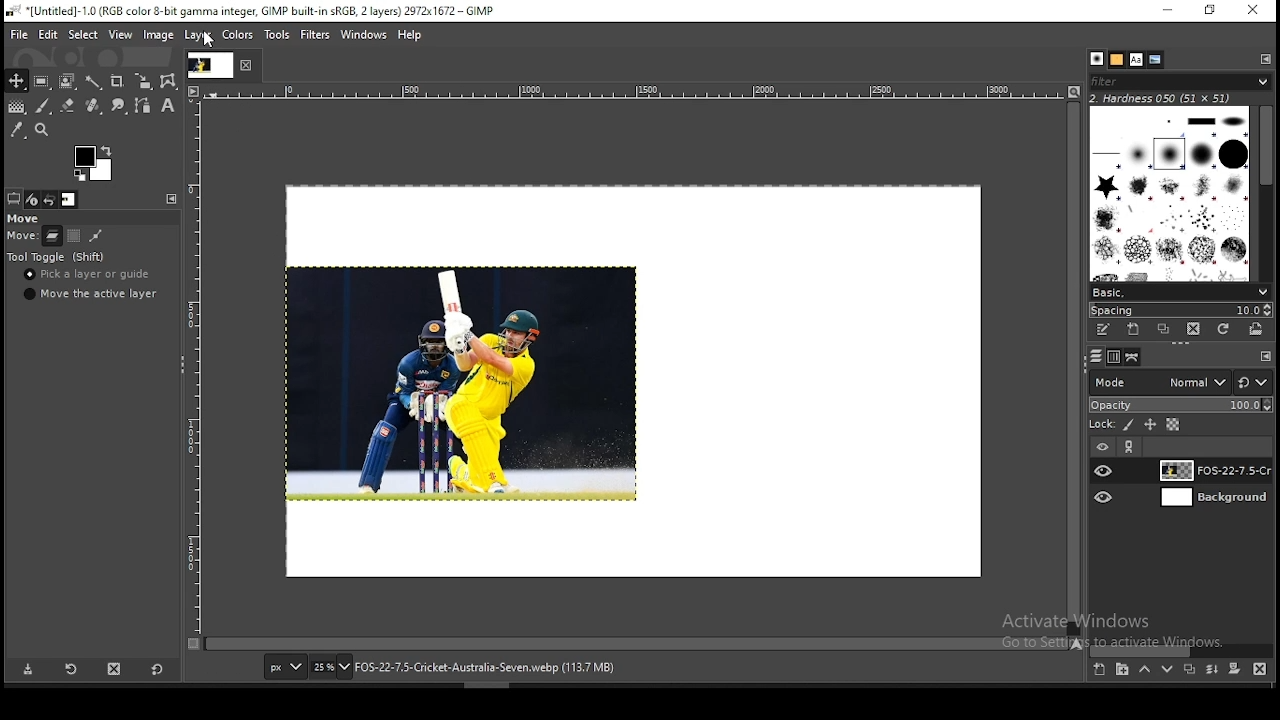 This screenshot has width=1280, height=720. Describe the element at coordinates (248, 12) in the screenshot. I see `icon and file name` at that location.